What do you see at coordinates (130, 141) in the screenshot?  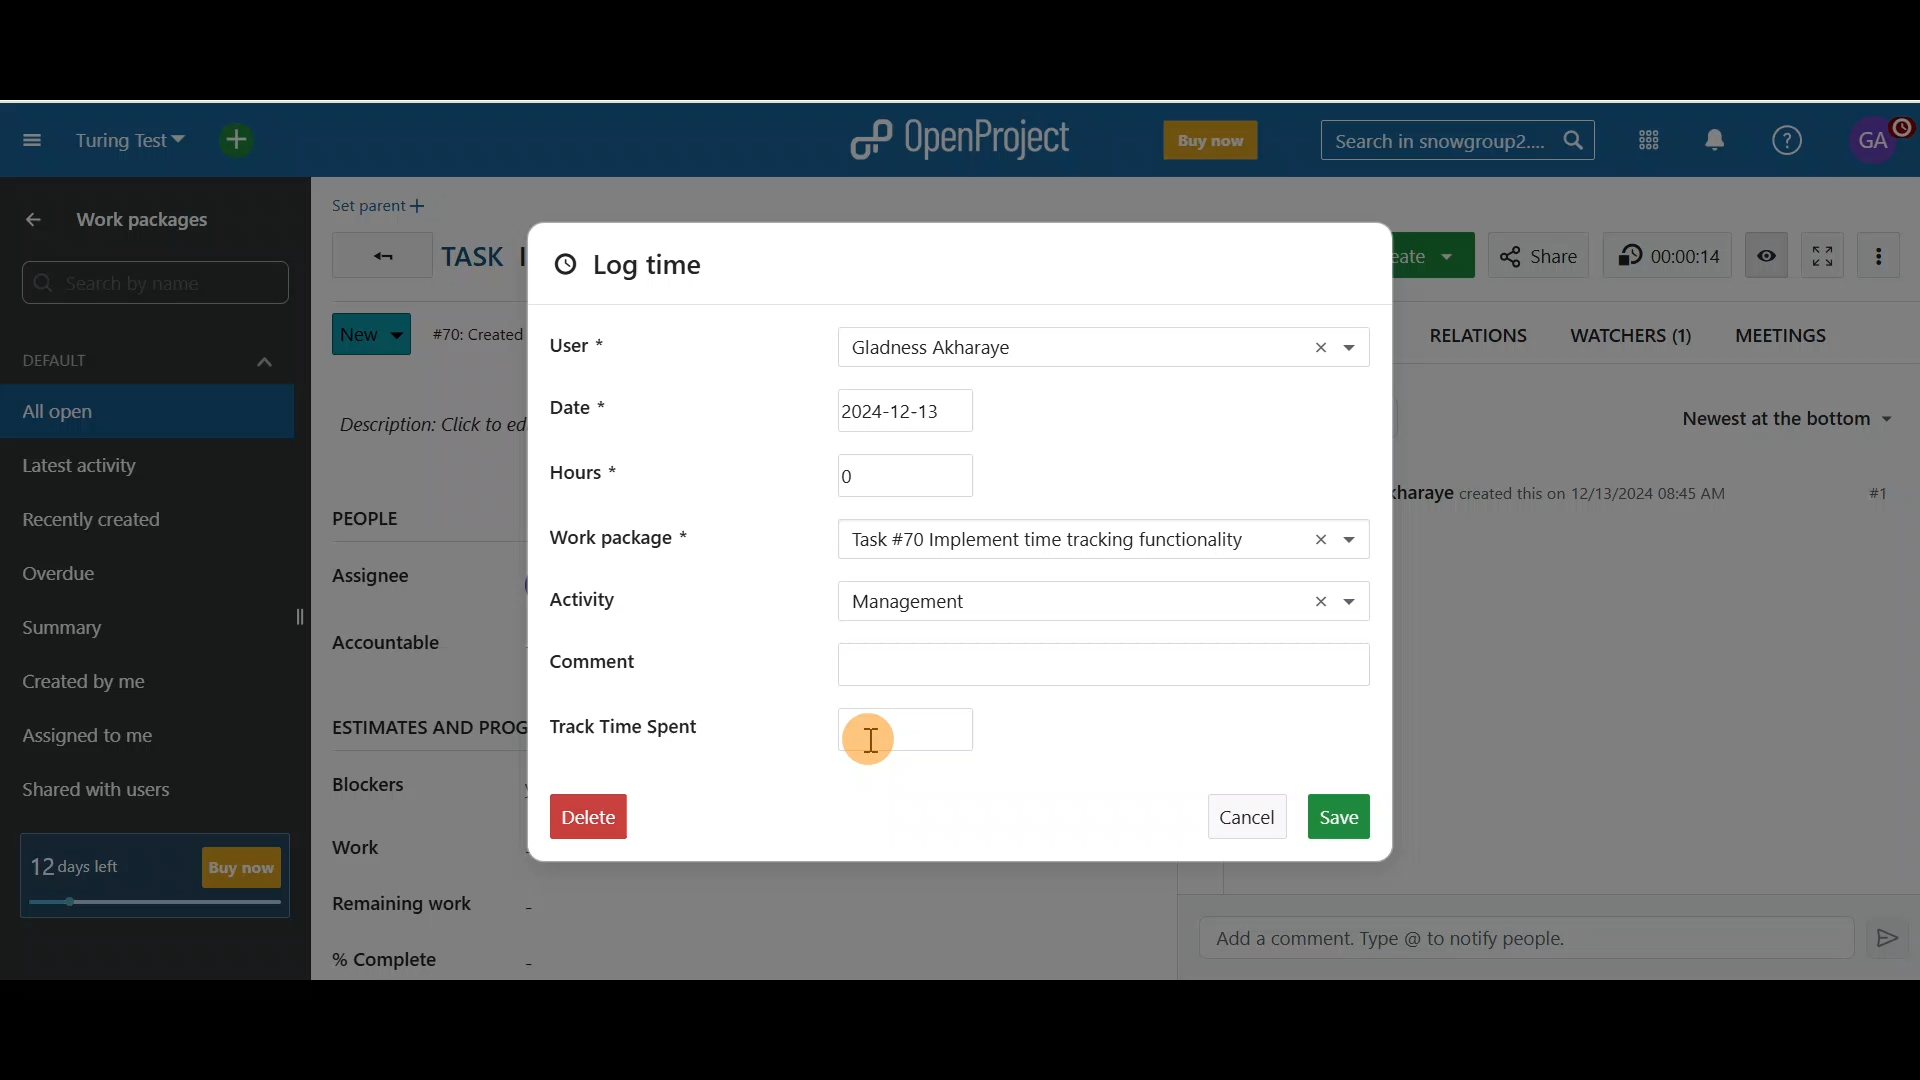 I see `Turing test` at bounding box center [130, 141].